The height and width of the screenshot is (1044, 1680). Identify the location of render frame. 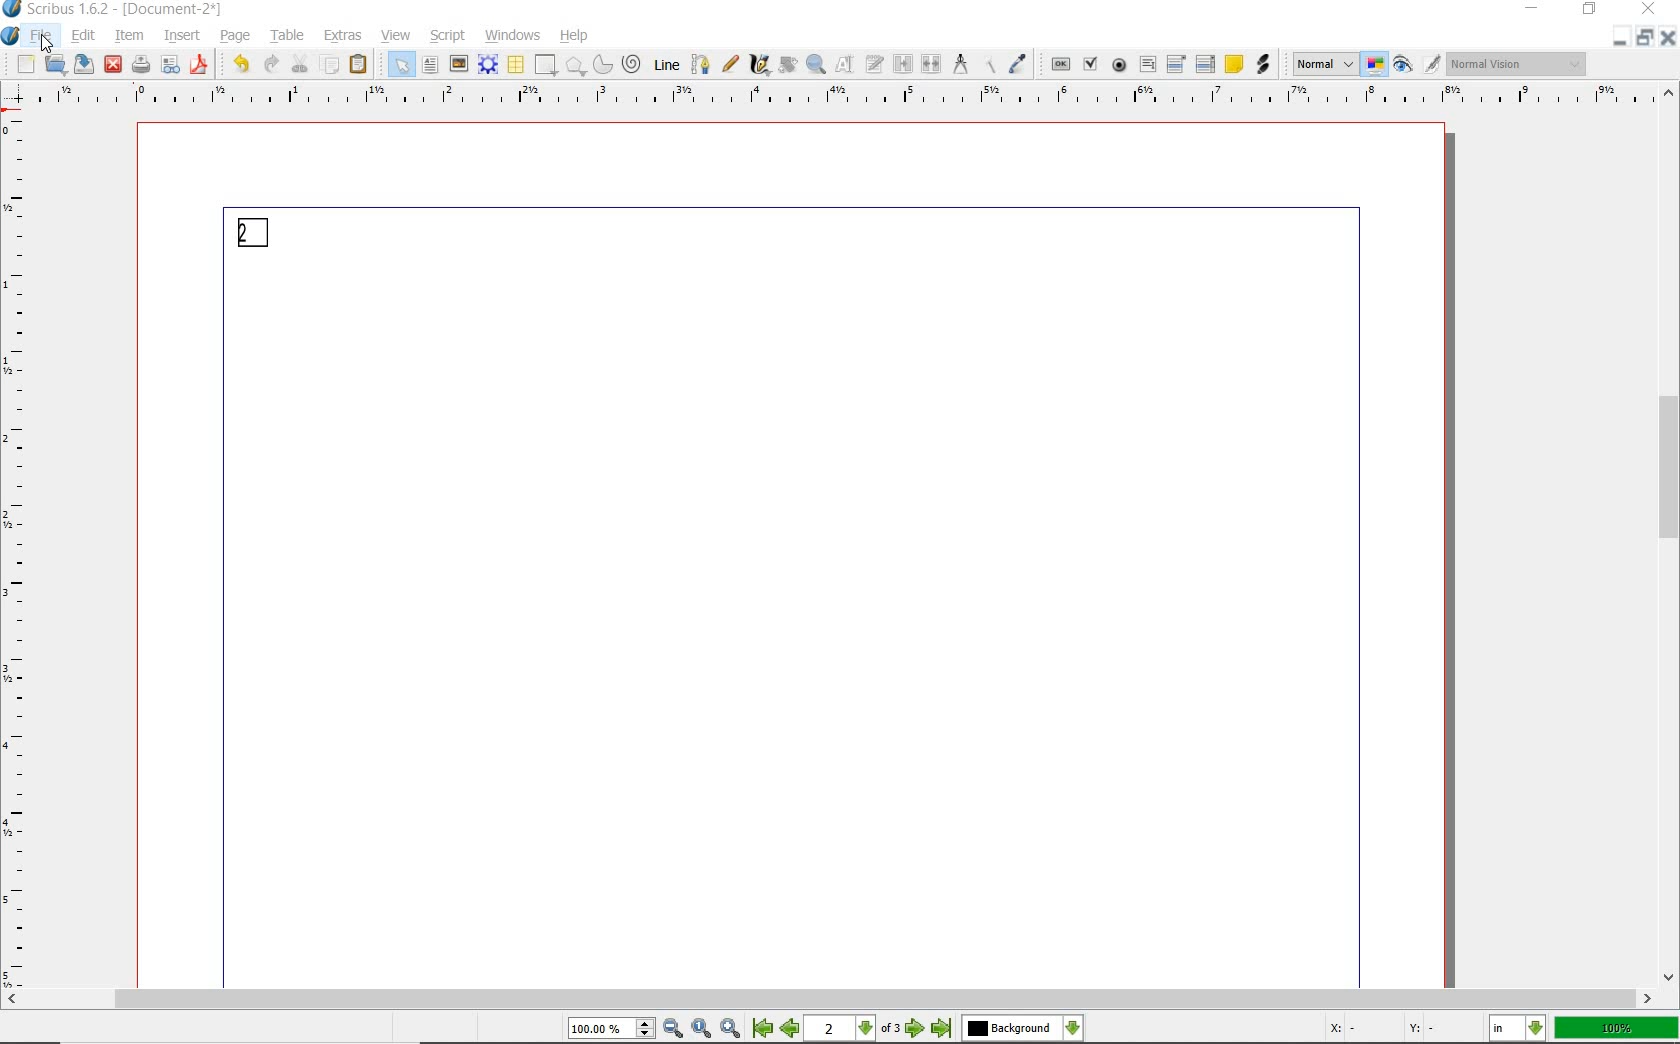
(488, 63).